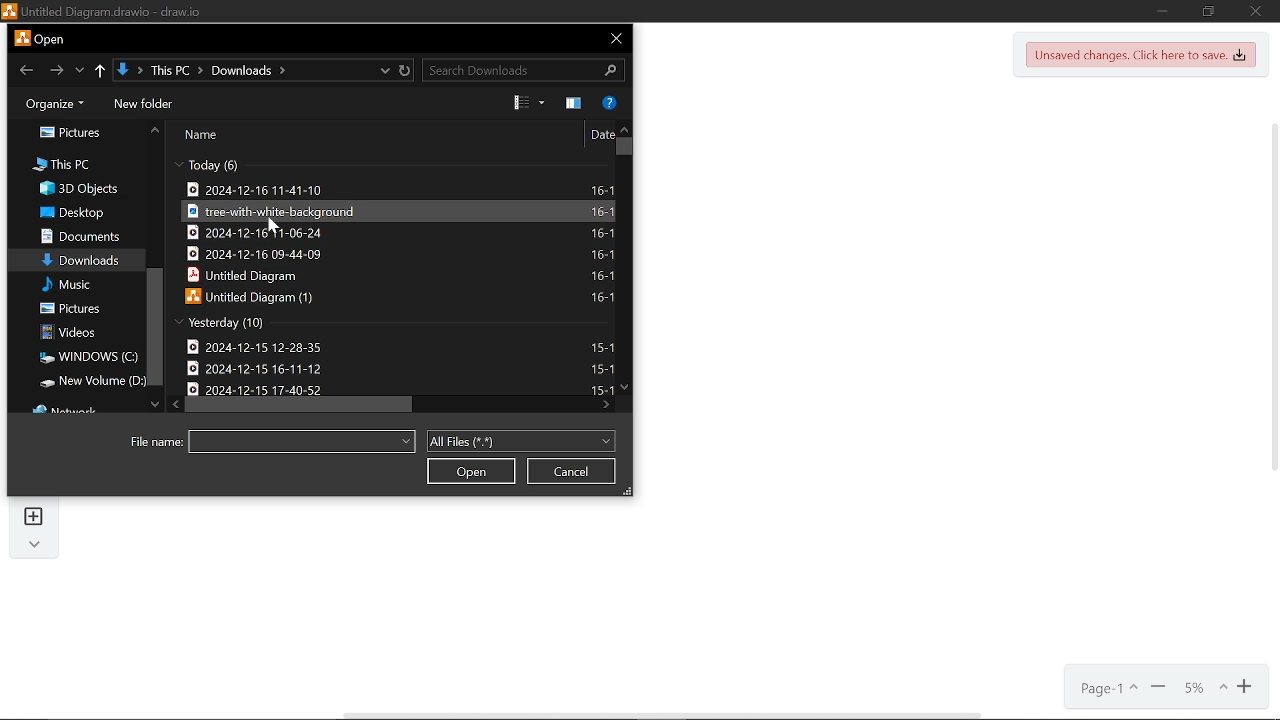  What do you see at coordinates (38, 38) in the screenshot?
I see `Current window` at bounding box center [38, 38].